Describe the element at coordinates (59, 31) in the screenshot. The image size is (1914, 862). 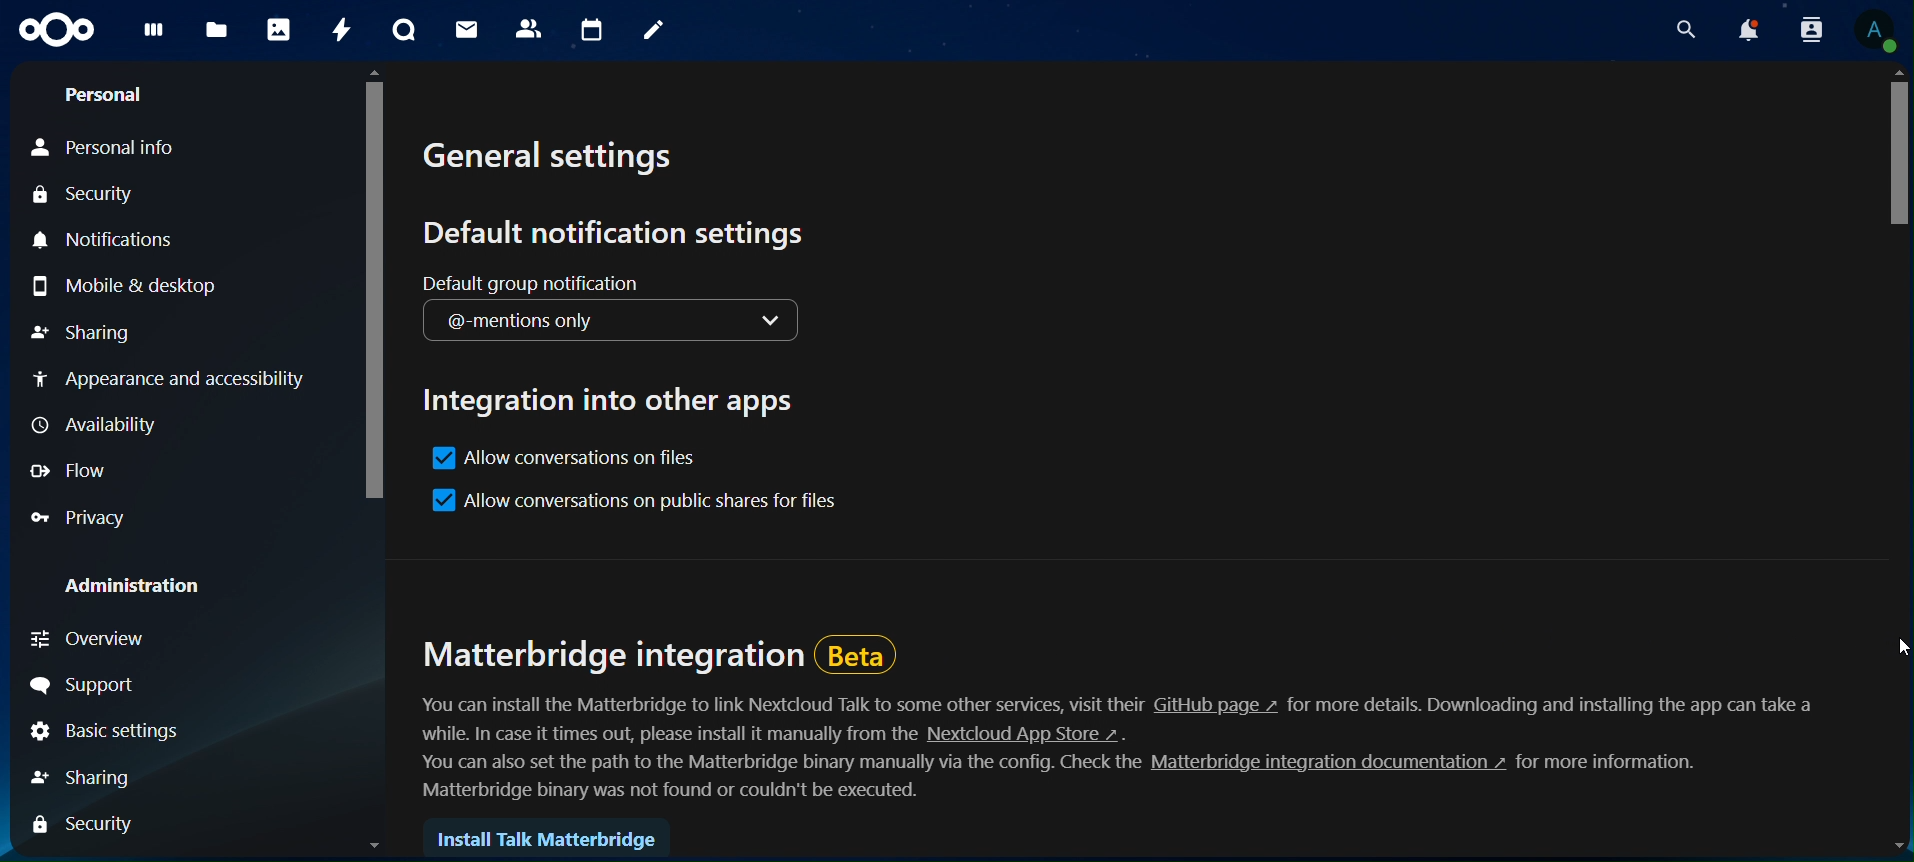
I see `icon` at that location.